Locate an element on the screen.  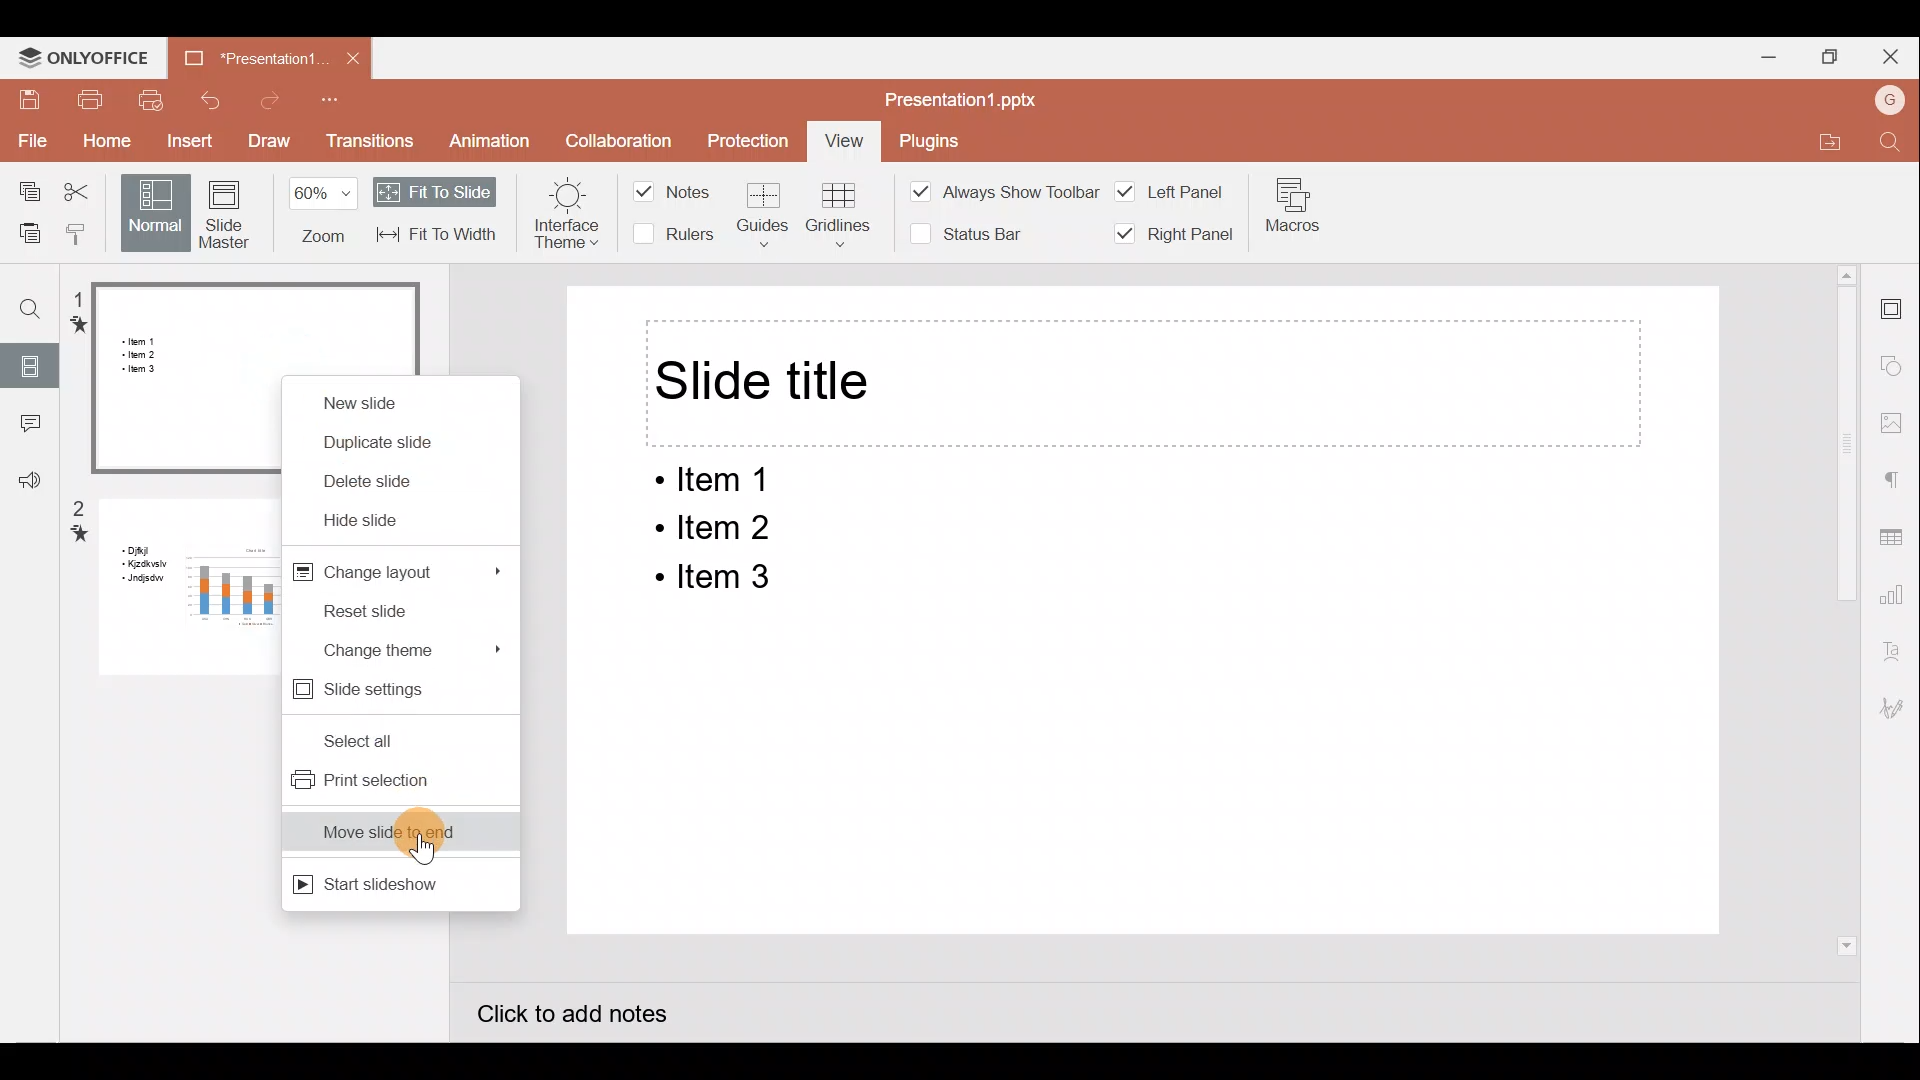
Customize quick access toolbar is located at coordinates (332, 102).